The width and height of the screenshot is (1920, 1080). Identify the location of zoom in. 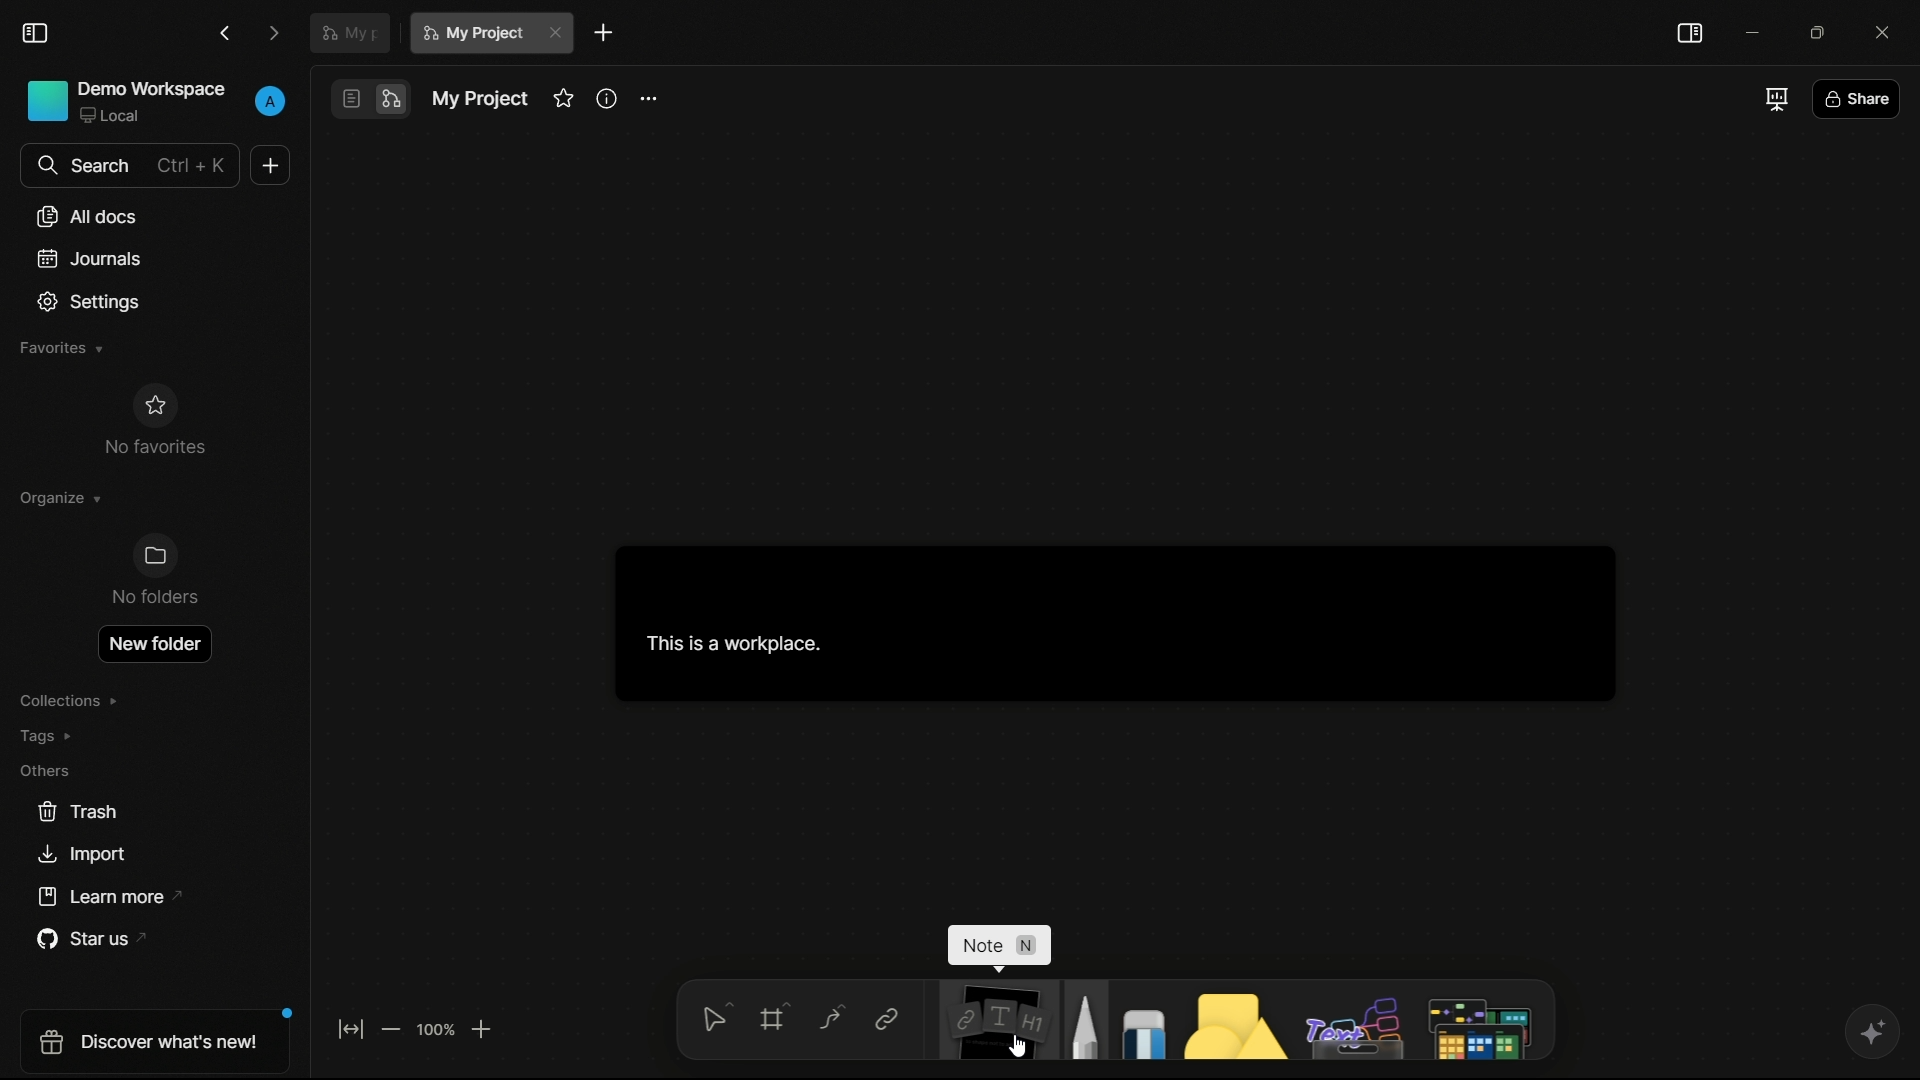
(483, 1028).